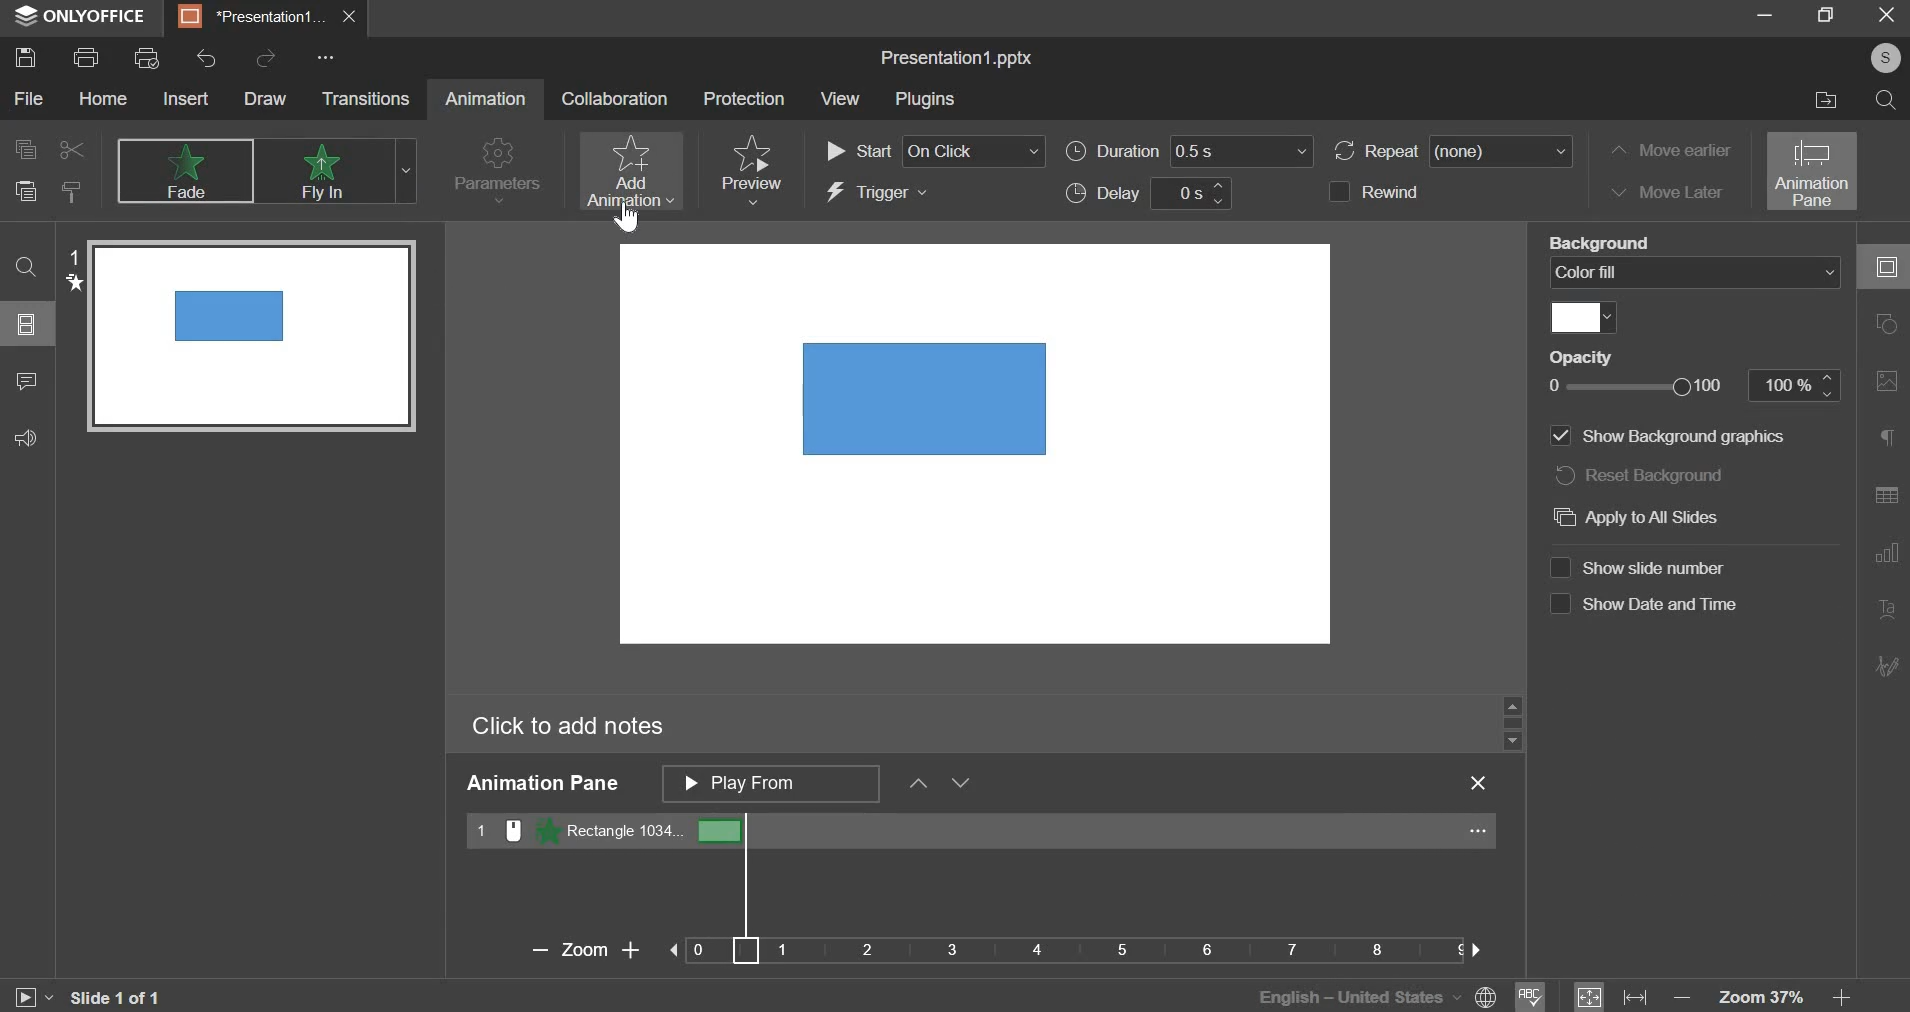  What do you see at coordinates (1630, 391) in the screenshot?
I see `opacity` at bounding box center [1630, 391].